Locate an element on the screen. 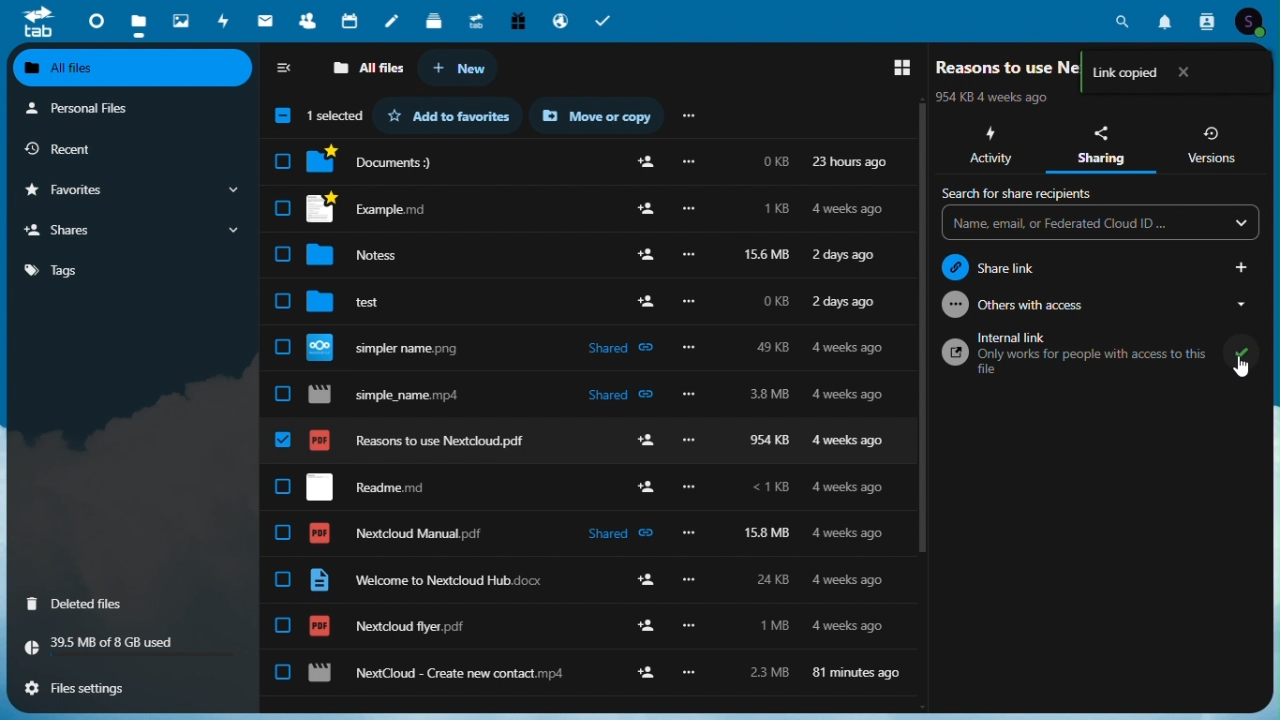  Activity is located at coordinates (225, 21).